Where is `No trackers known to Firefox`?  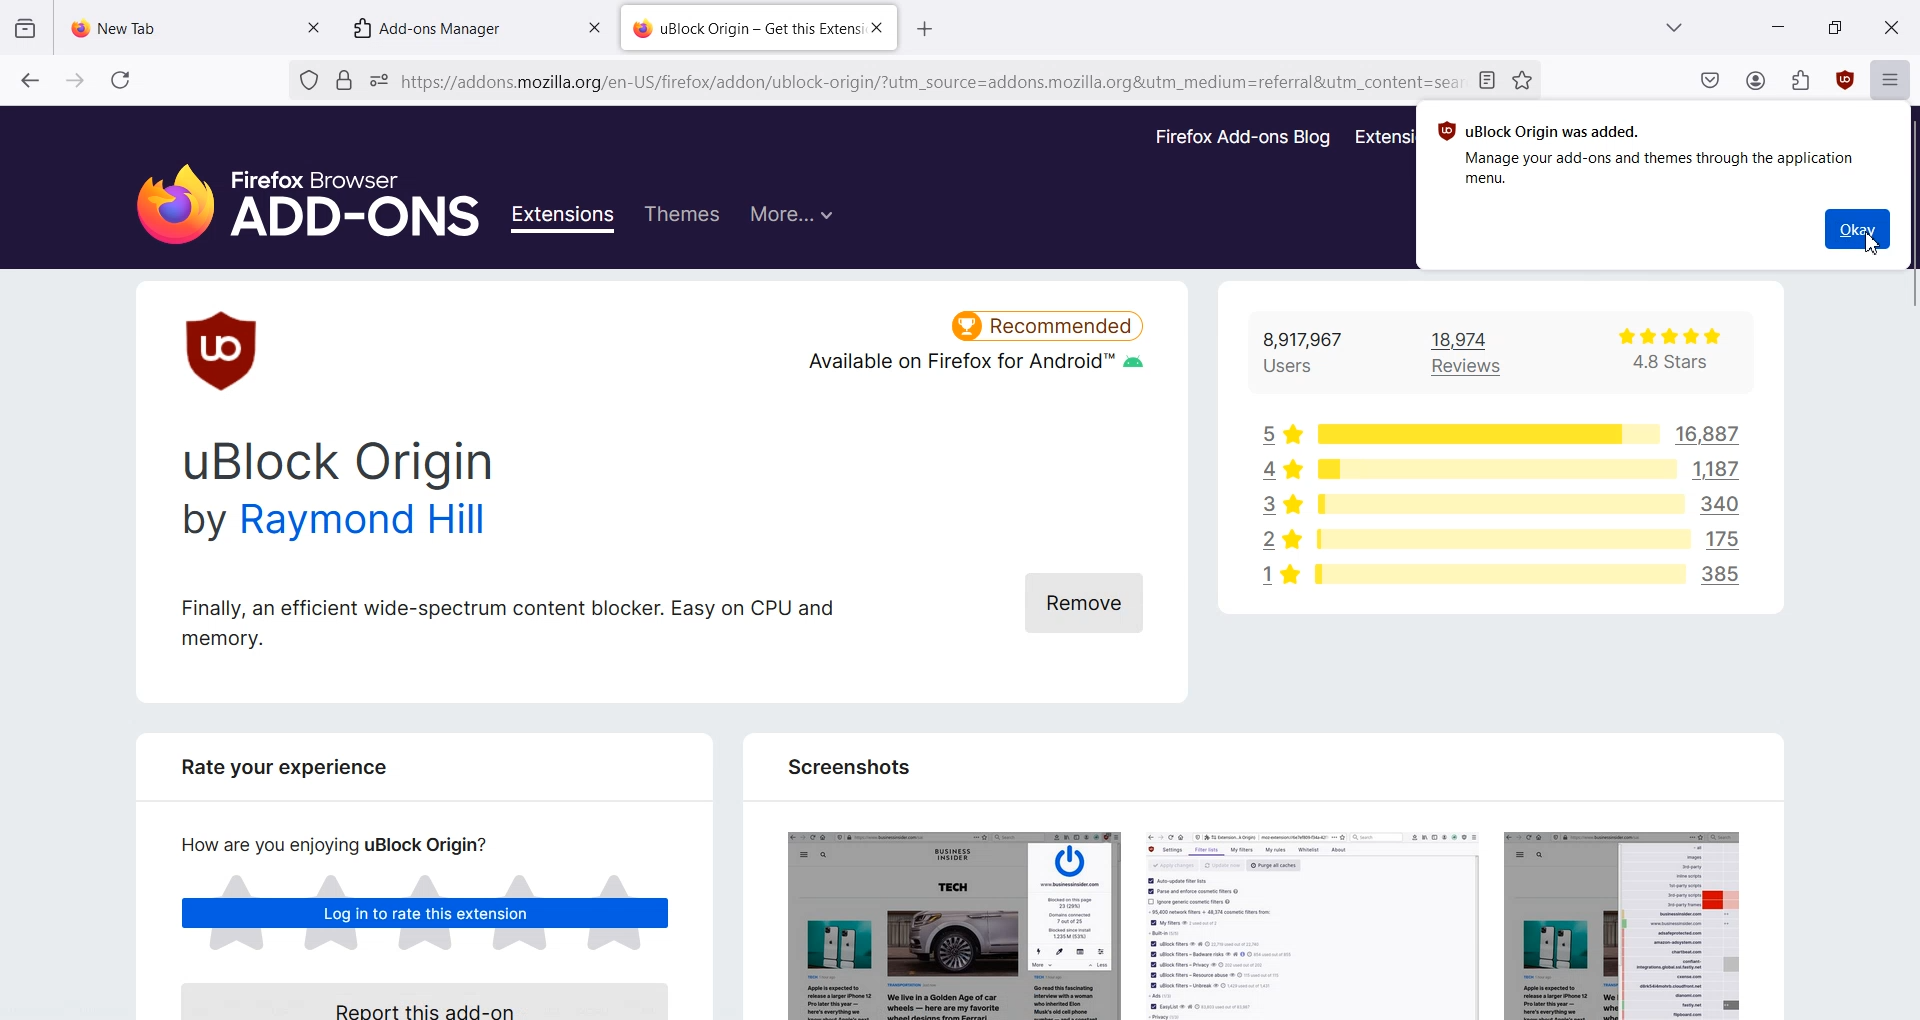 No trackers known to Firefox is located at coordinates (306, 81).